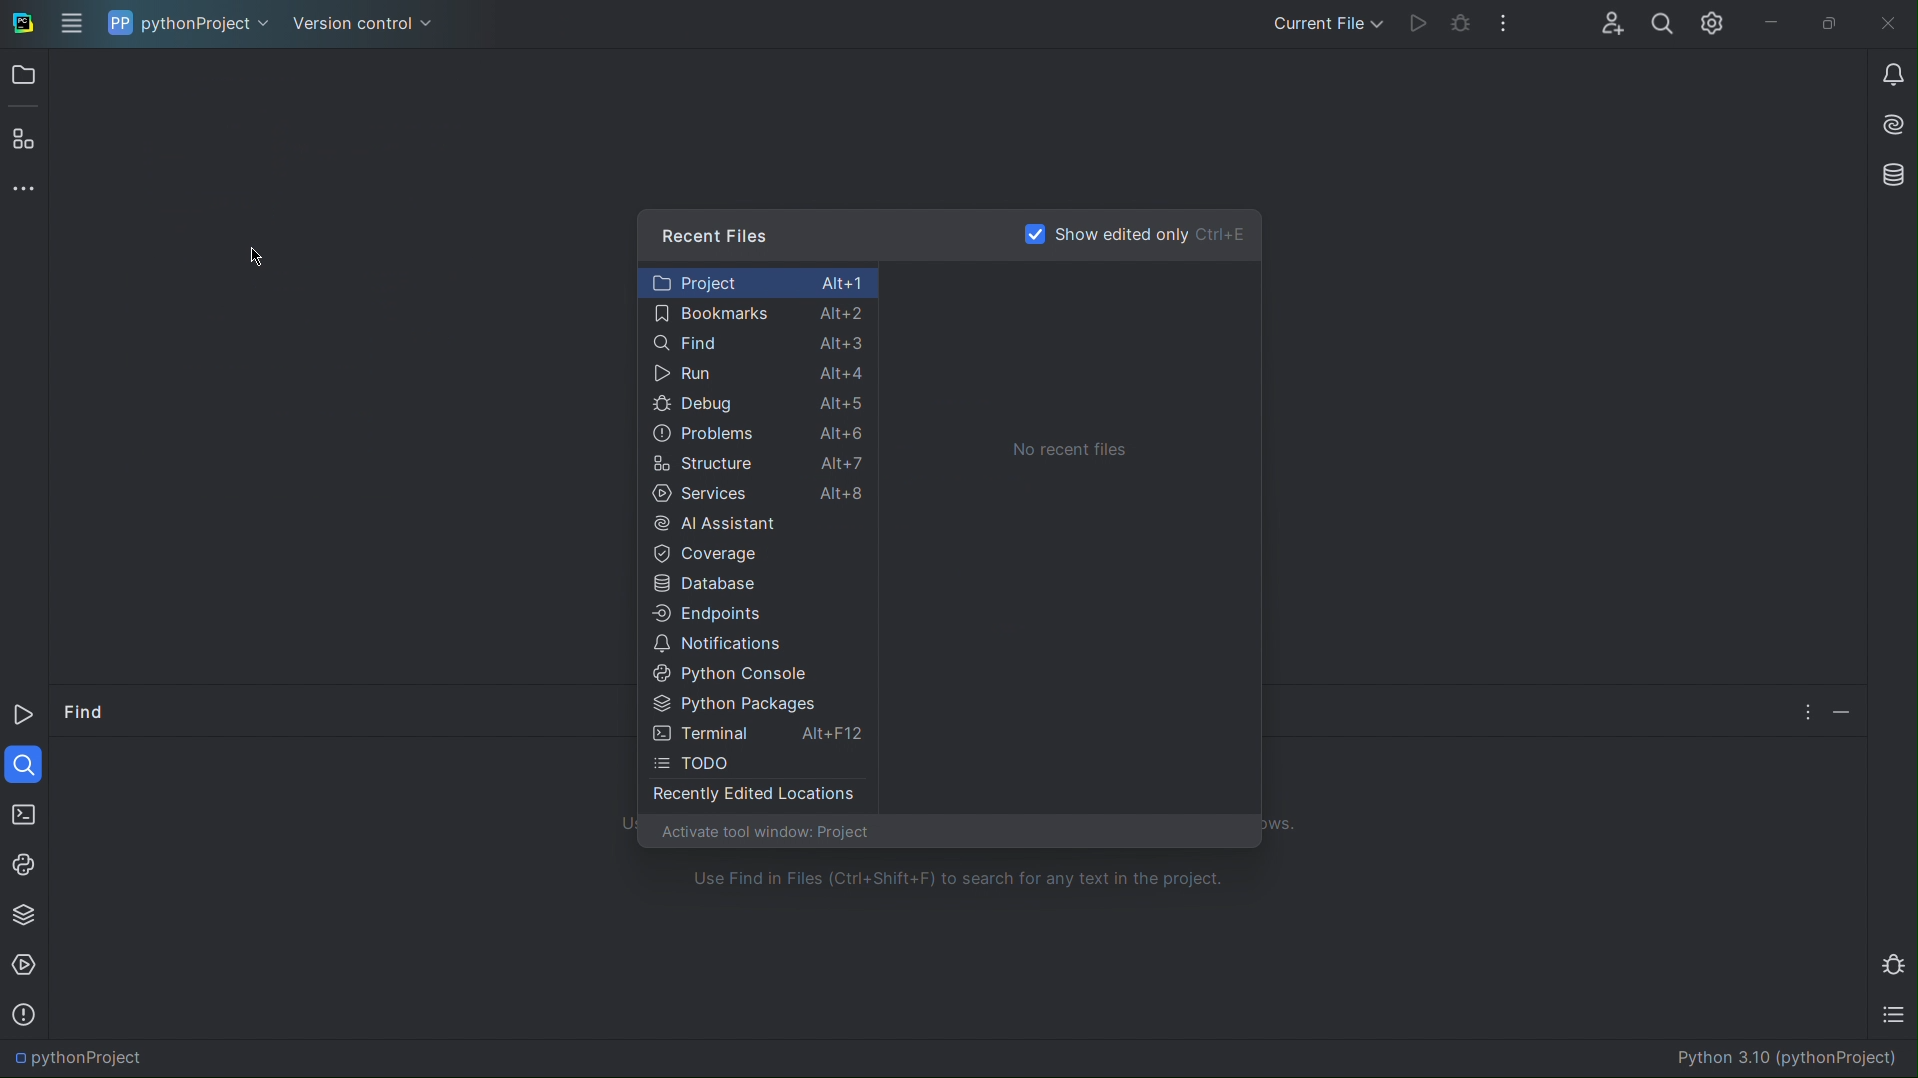 This screenshot has height=1078, width=1918. What do you see at coordinates (1330, 19) in the screenshot?
I see `Current File` at bounding box center [1330, 19].